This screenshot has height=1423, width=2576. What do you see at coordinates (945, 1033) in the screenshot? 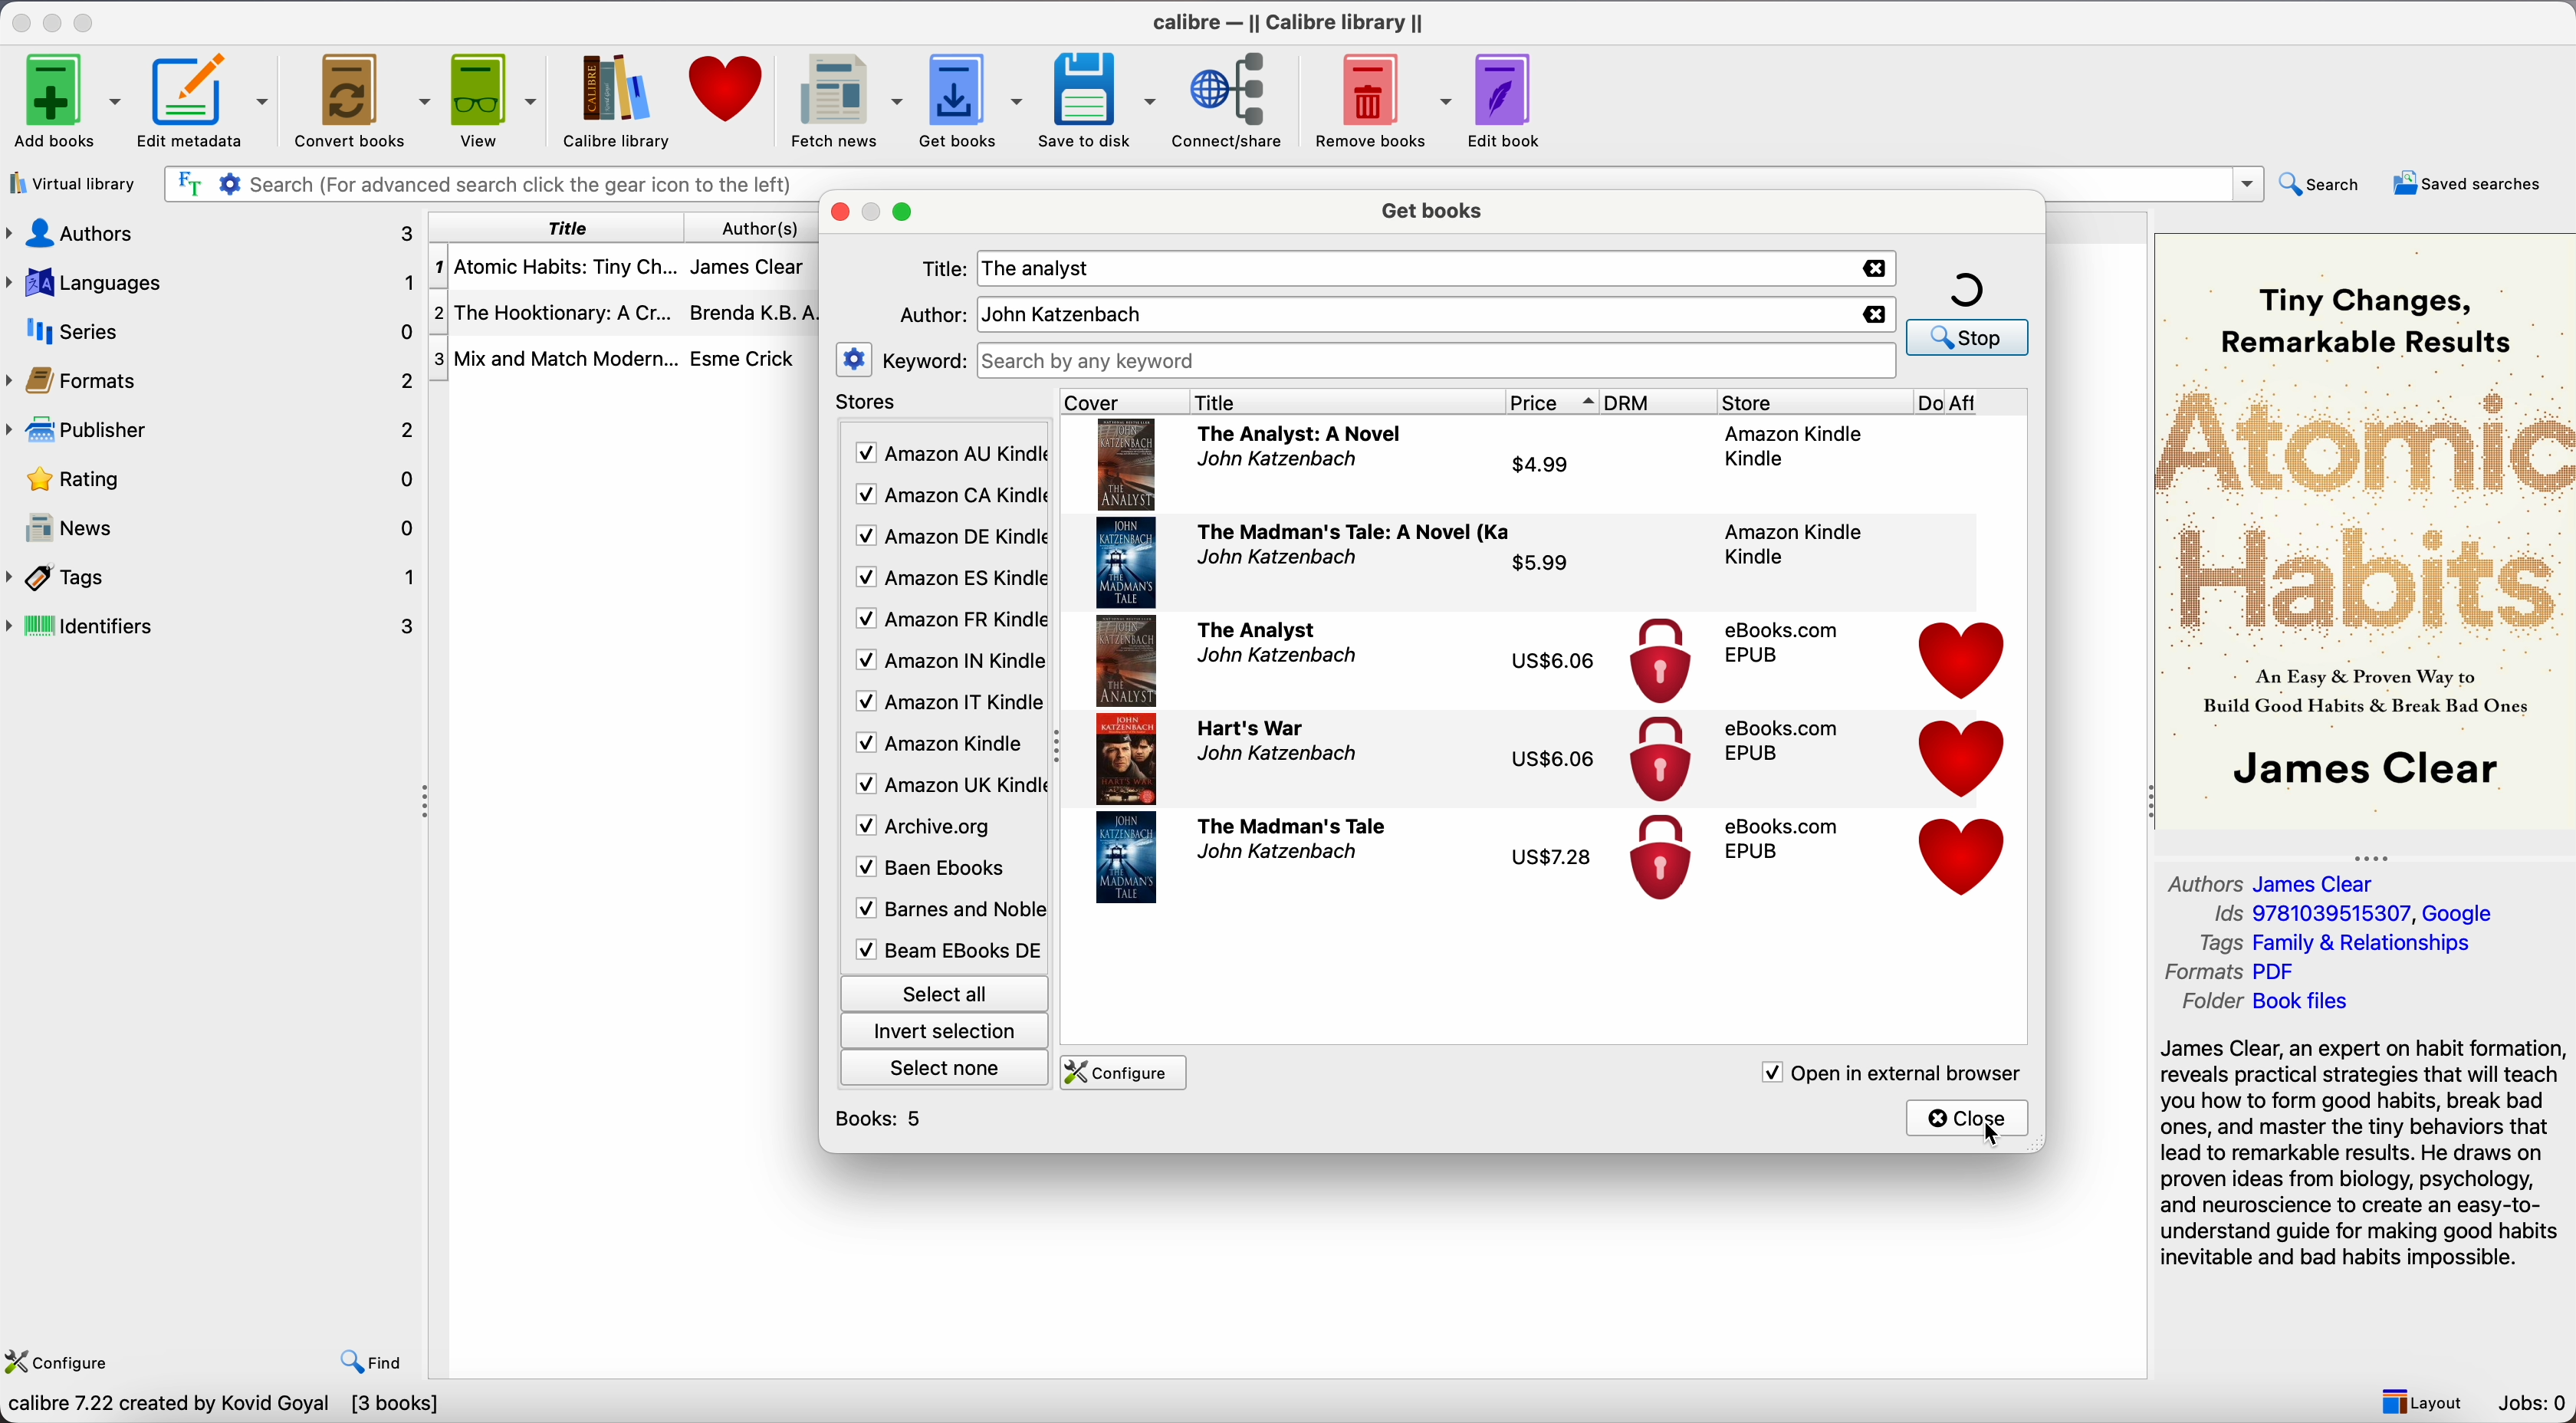
I see `invert selection` at bounding box center [945, 1033].